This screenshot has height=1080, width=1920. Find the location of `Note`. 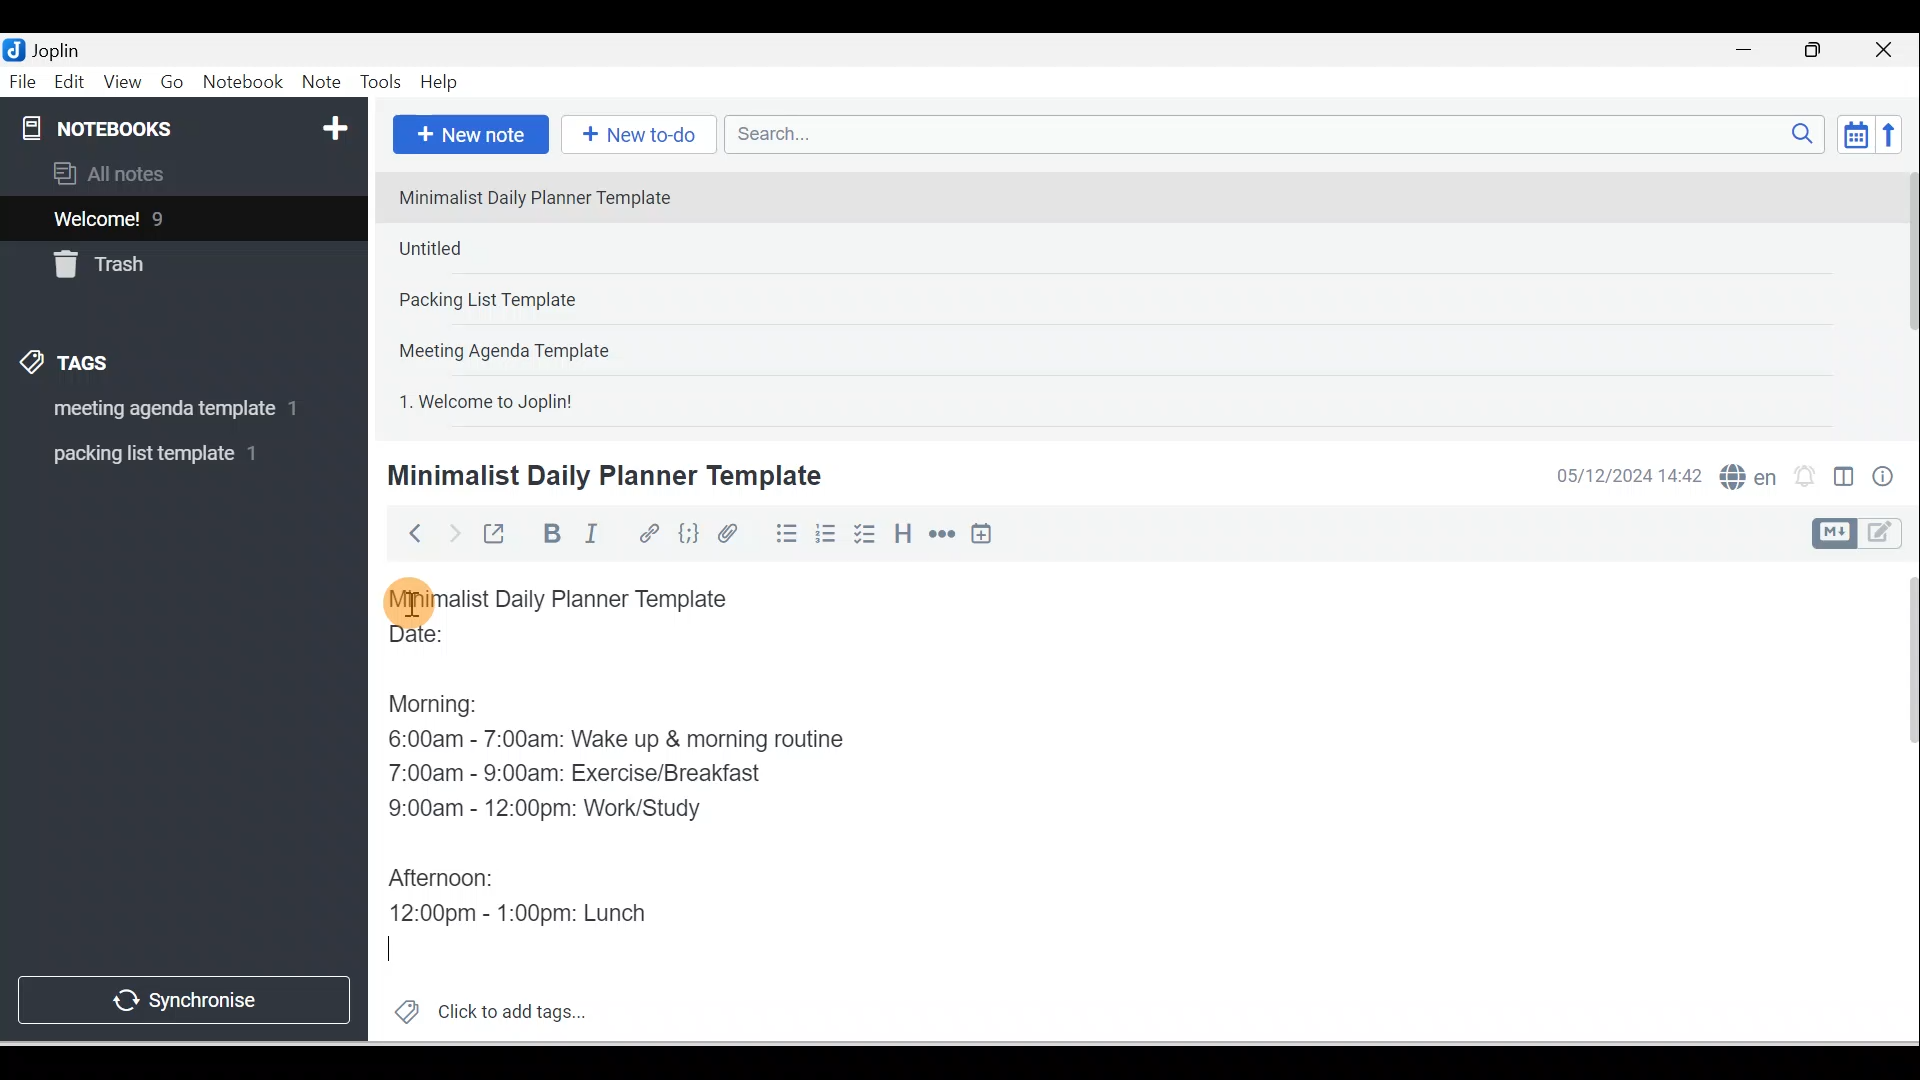

Note is located at coordinates (319, 83).